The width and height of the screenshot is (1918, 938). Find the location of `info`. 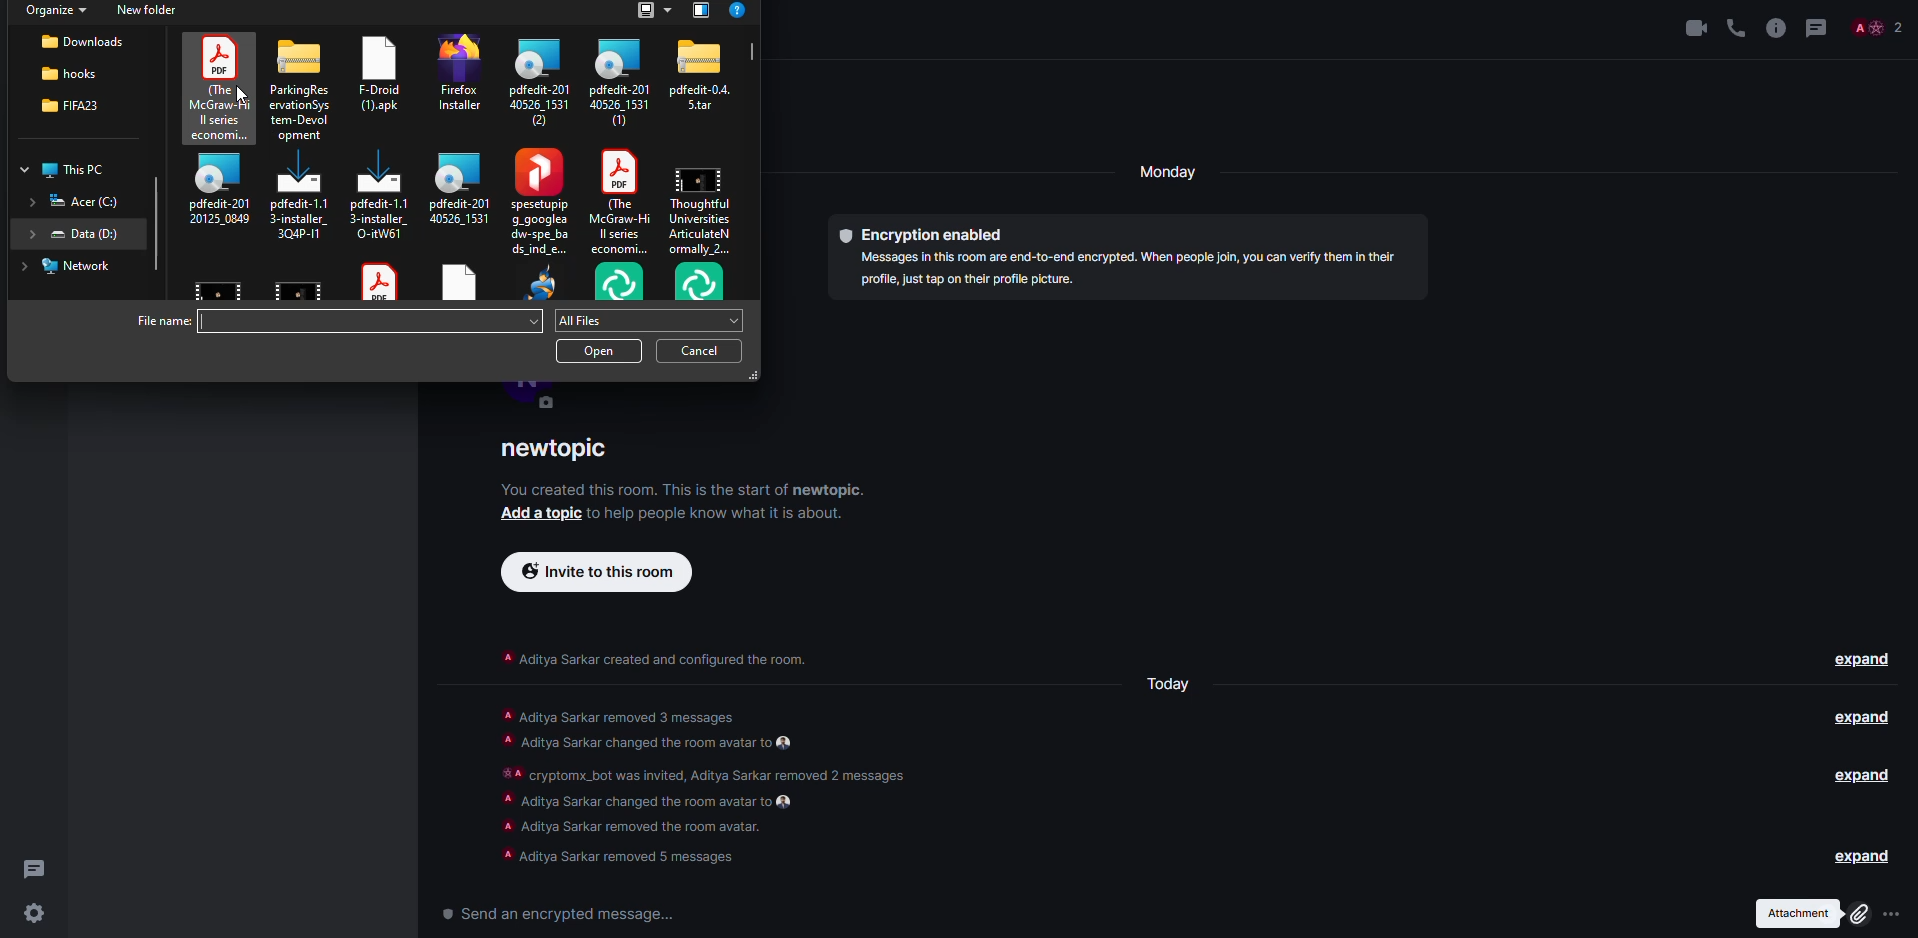

info is located at coordinates (659, 655).